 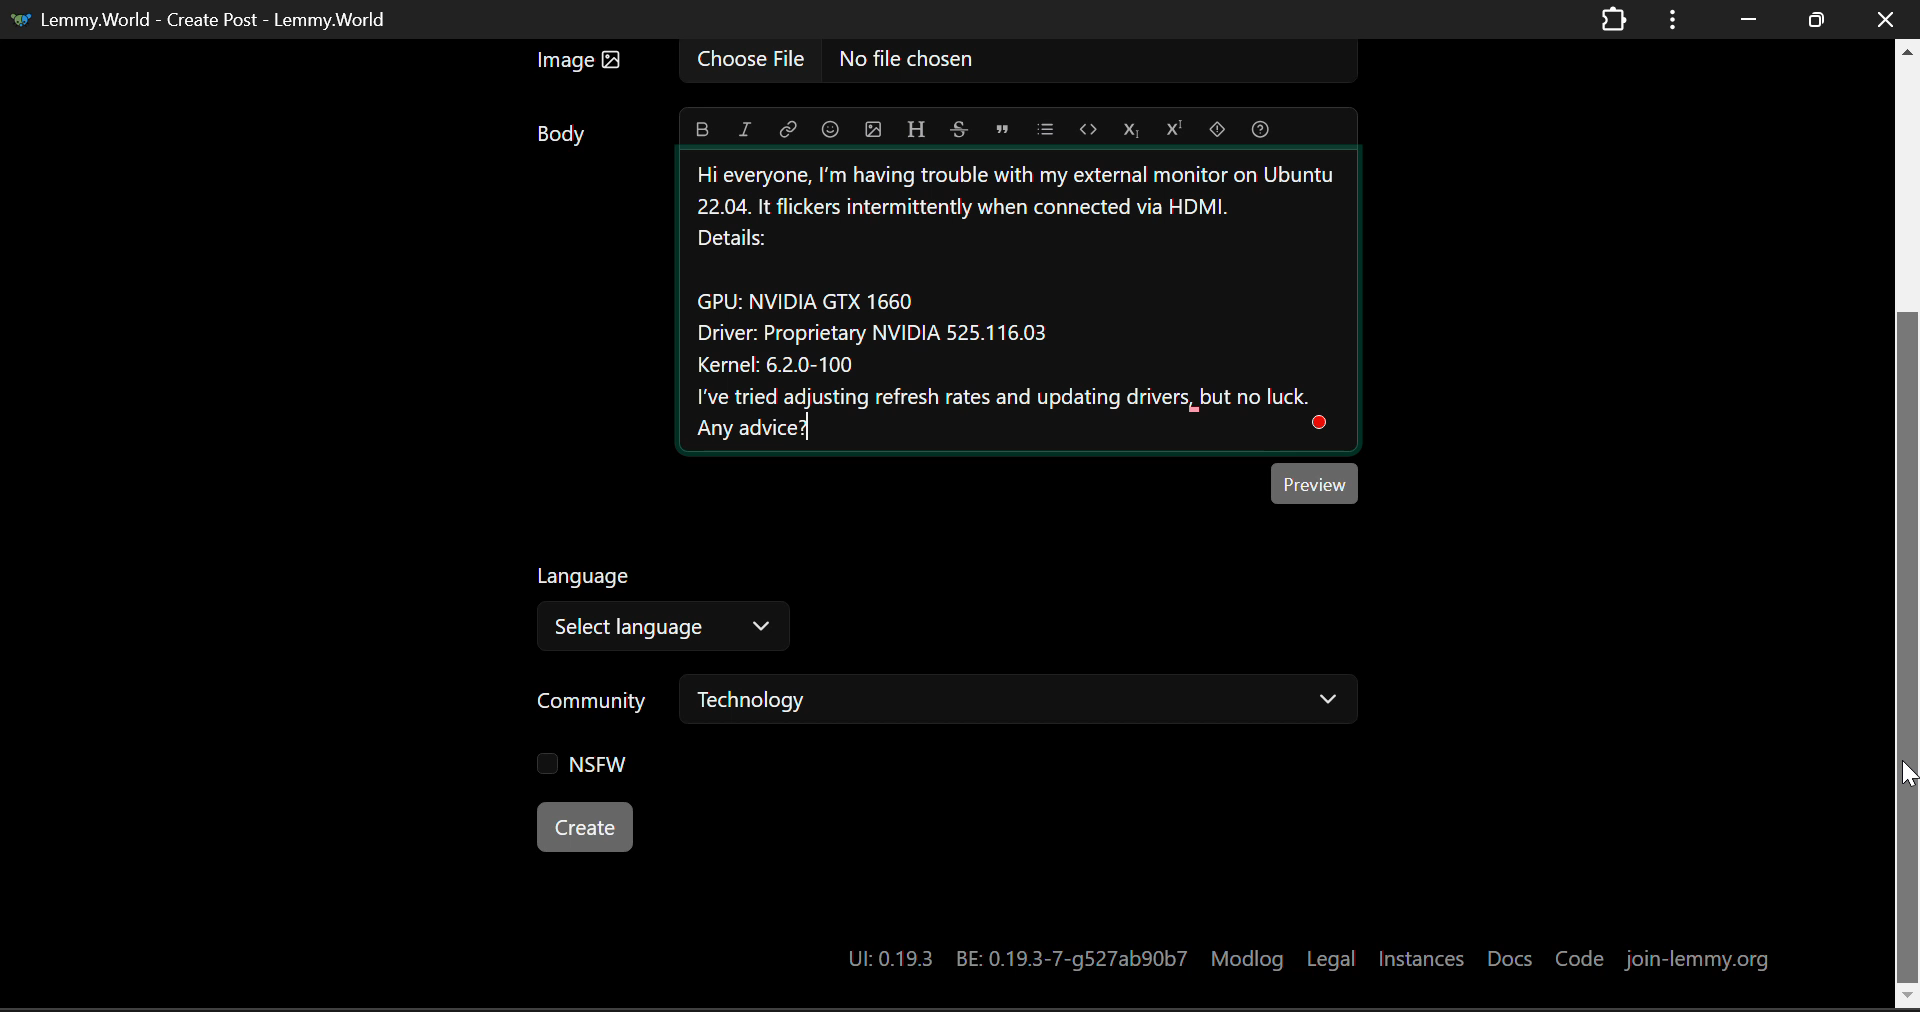 I want to click on Insert Picture, so click(x=871, y=126).